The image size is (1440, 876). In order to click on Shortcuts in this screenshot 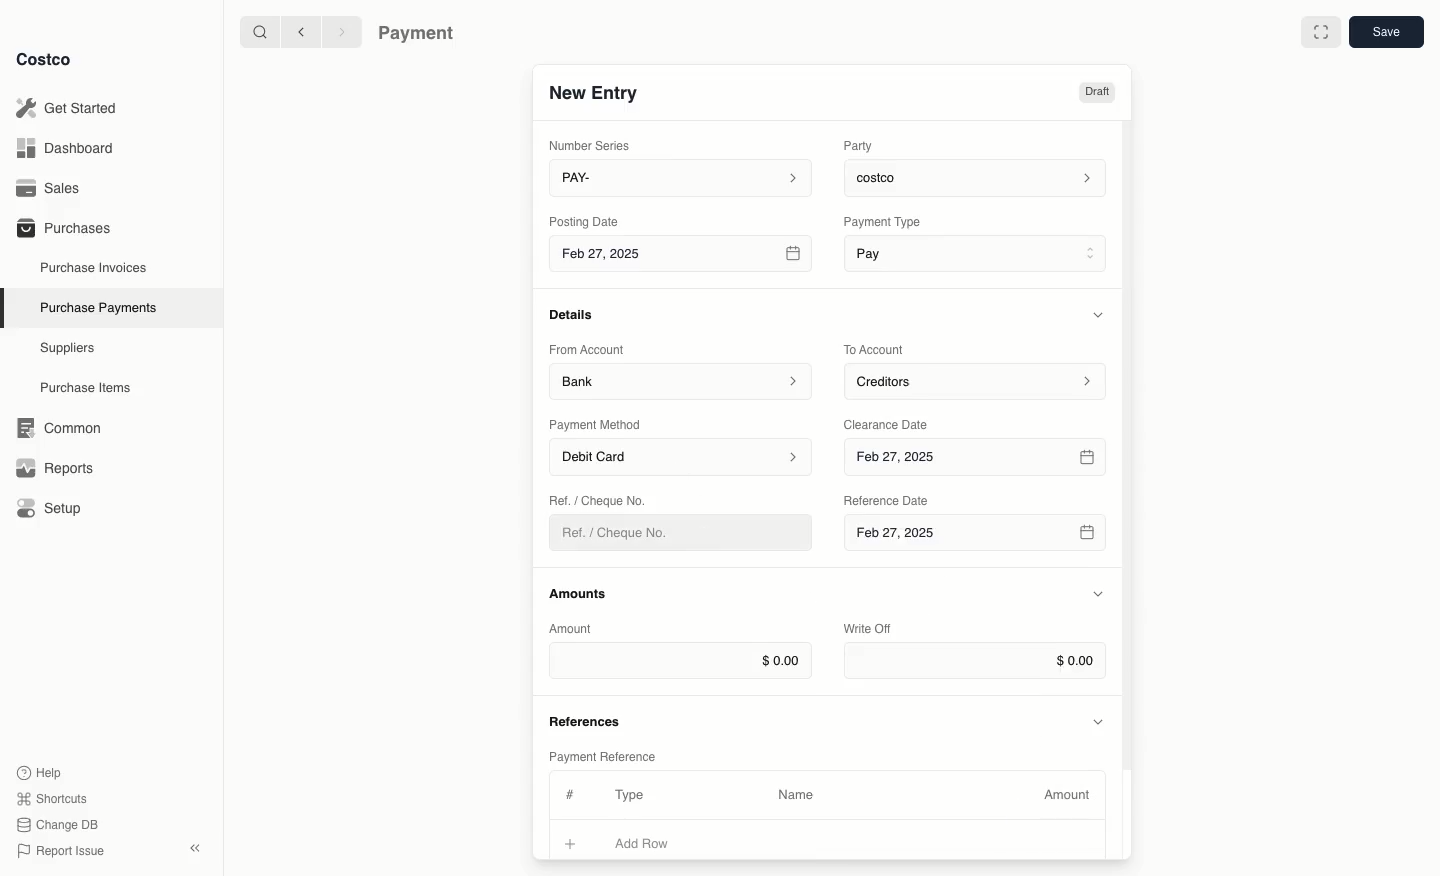, I will do `click(51, 797)`.